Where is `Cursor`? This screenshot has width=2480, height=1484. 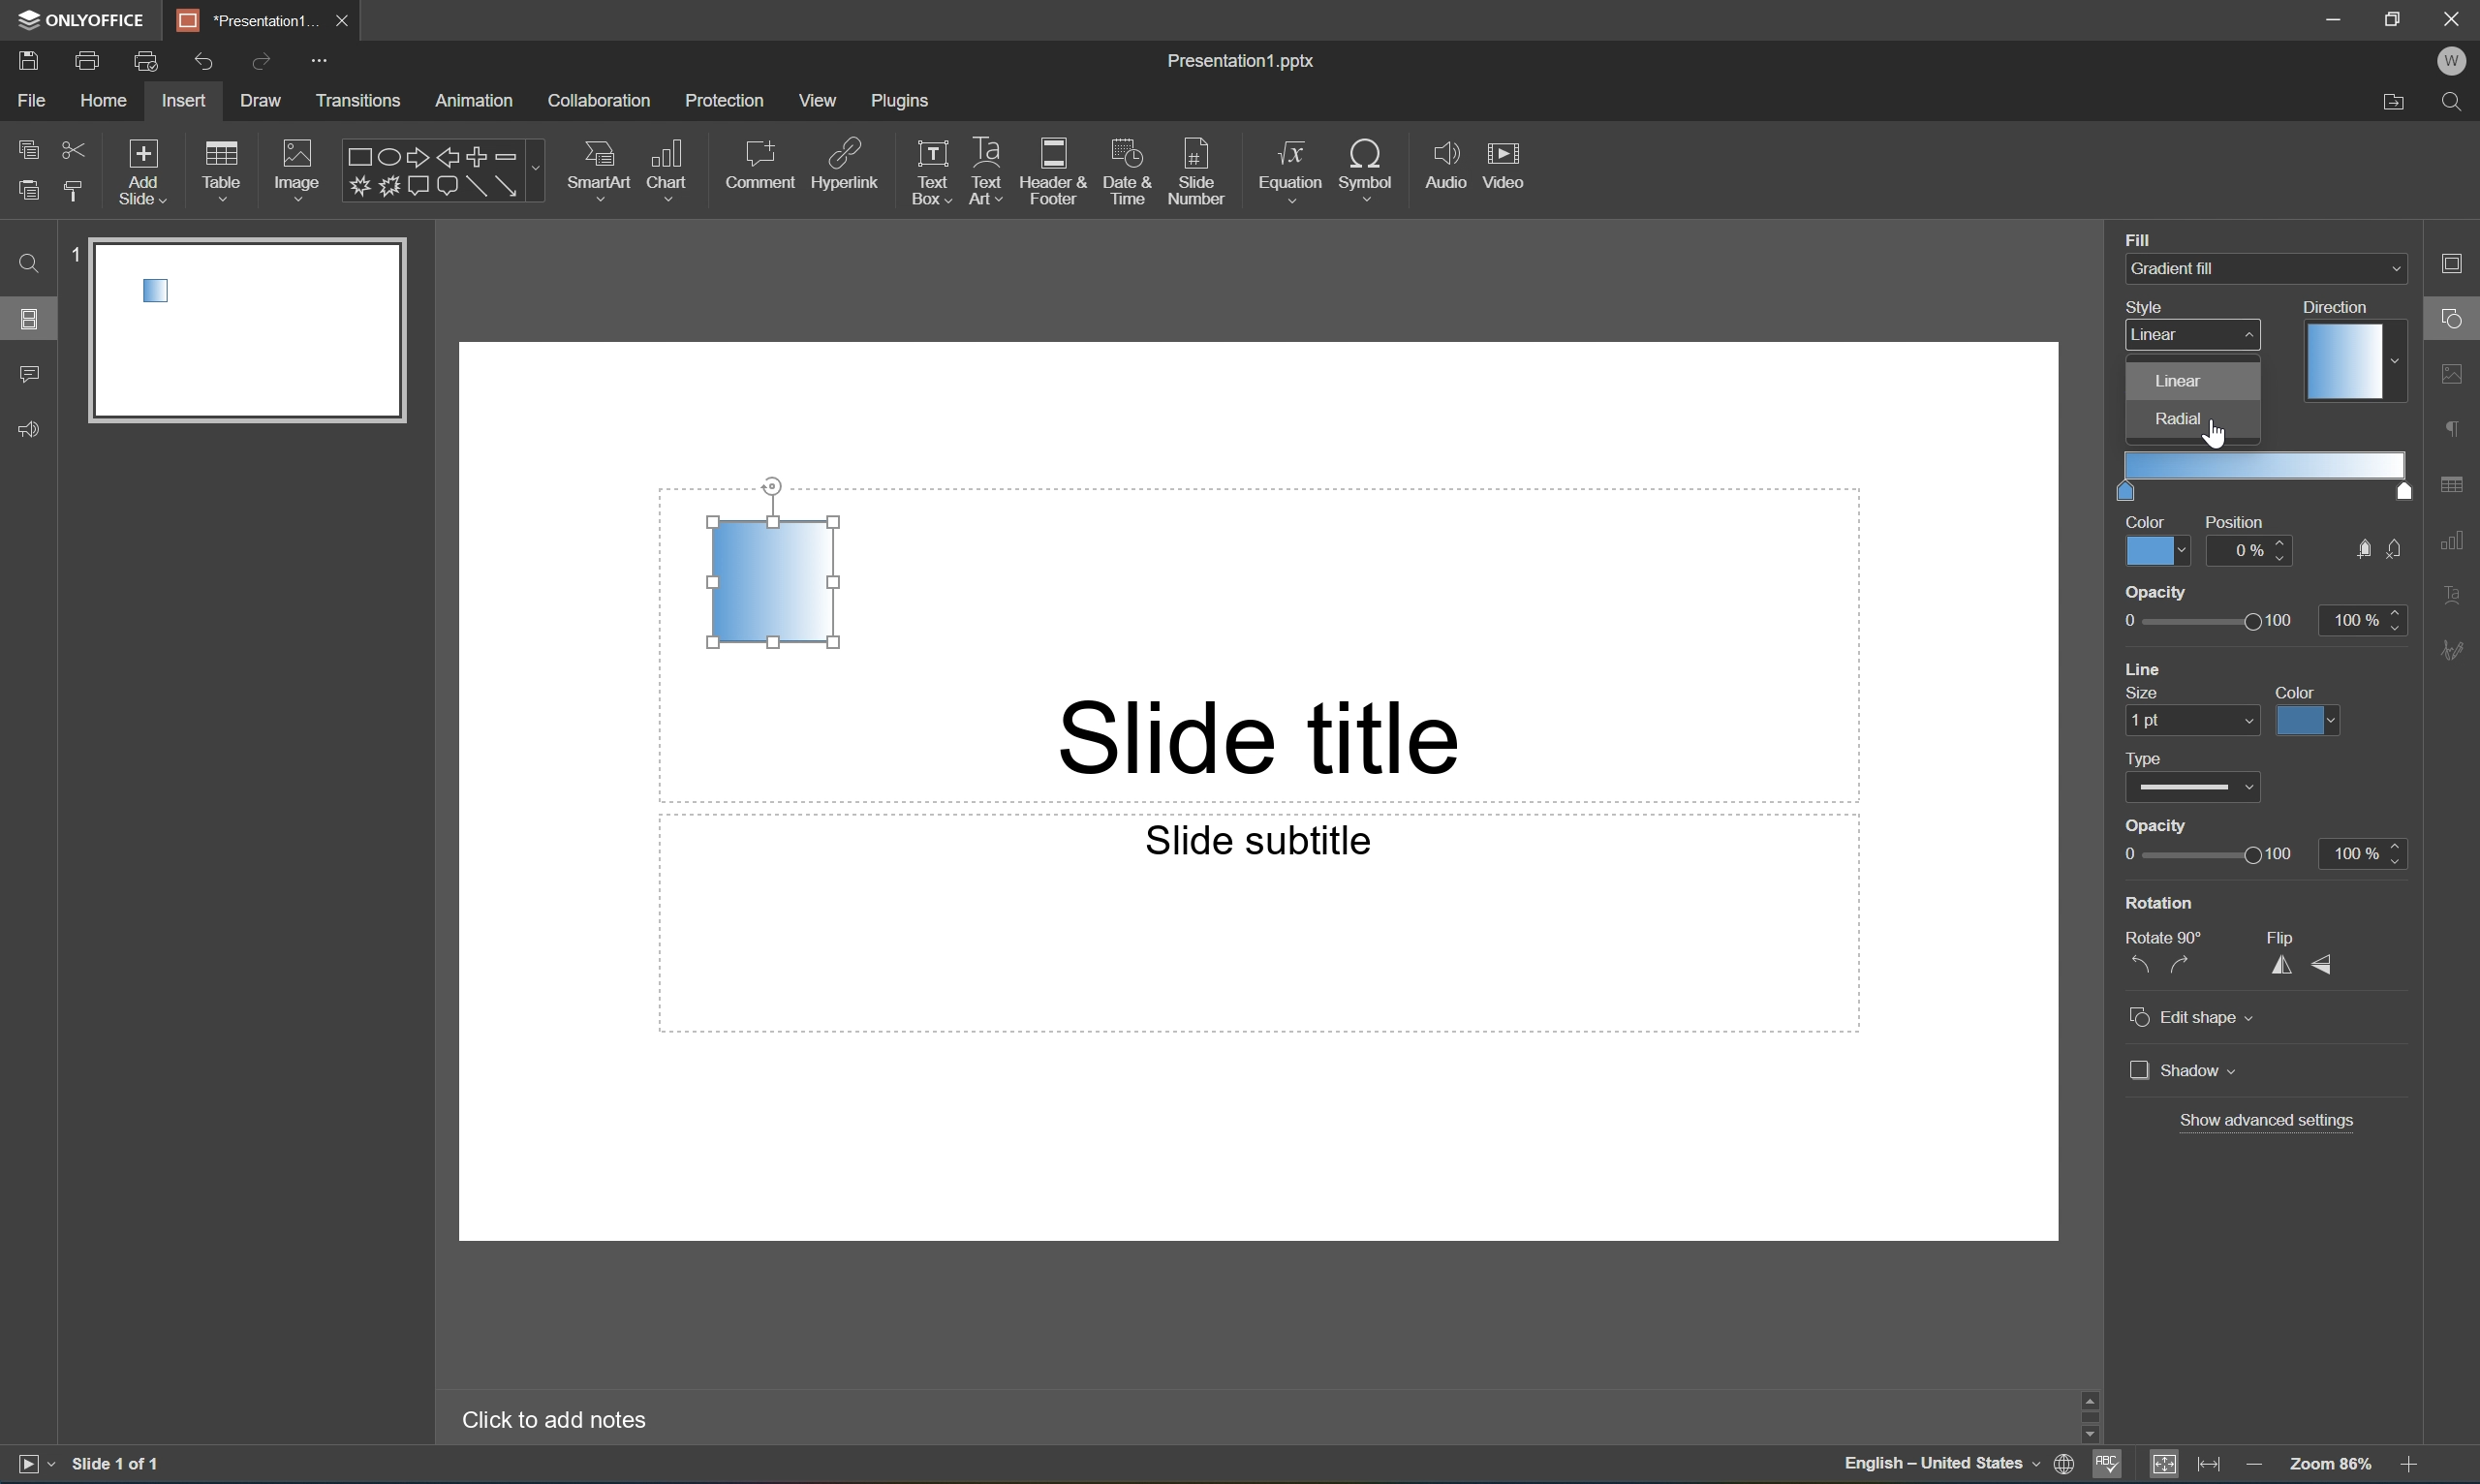
Cursor is located at coordinates (2214, 436).